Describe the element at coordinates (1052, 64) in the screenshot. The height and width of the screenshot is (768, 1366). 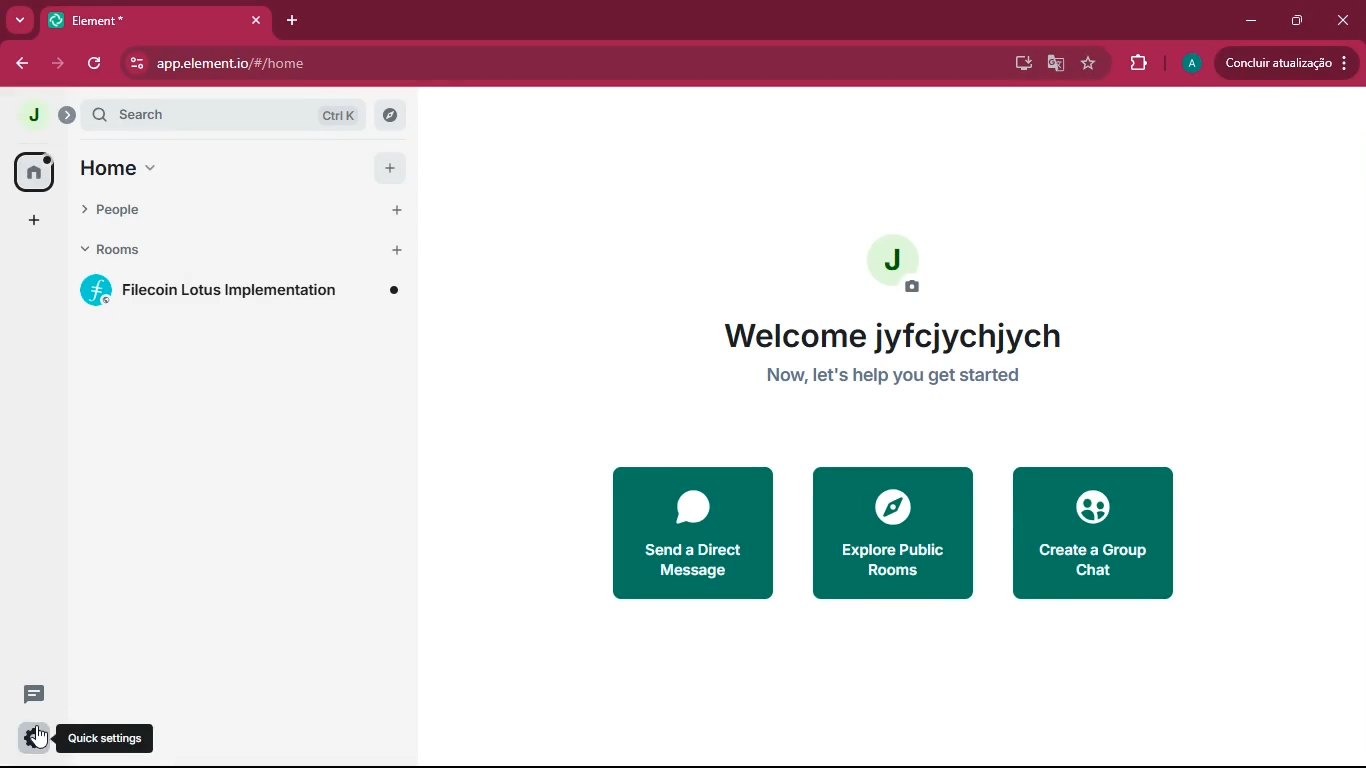
I see `google translate` at that location.